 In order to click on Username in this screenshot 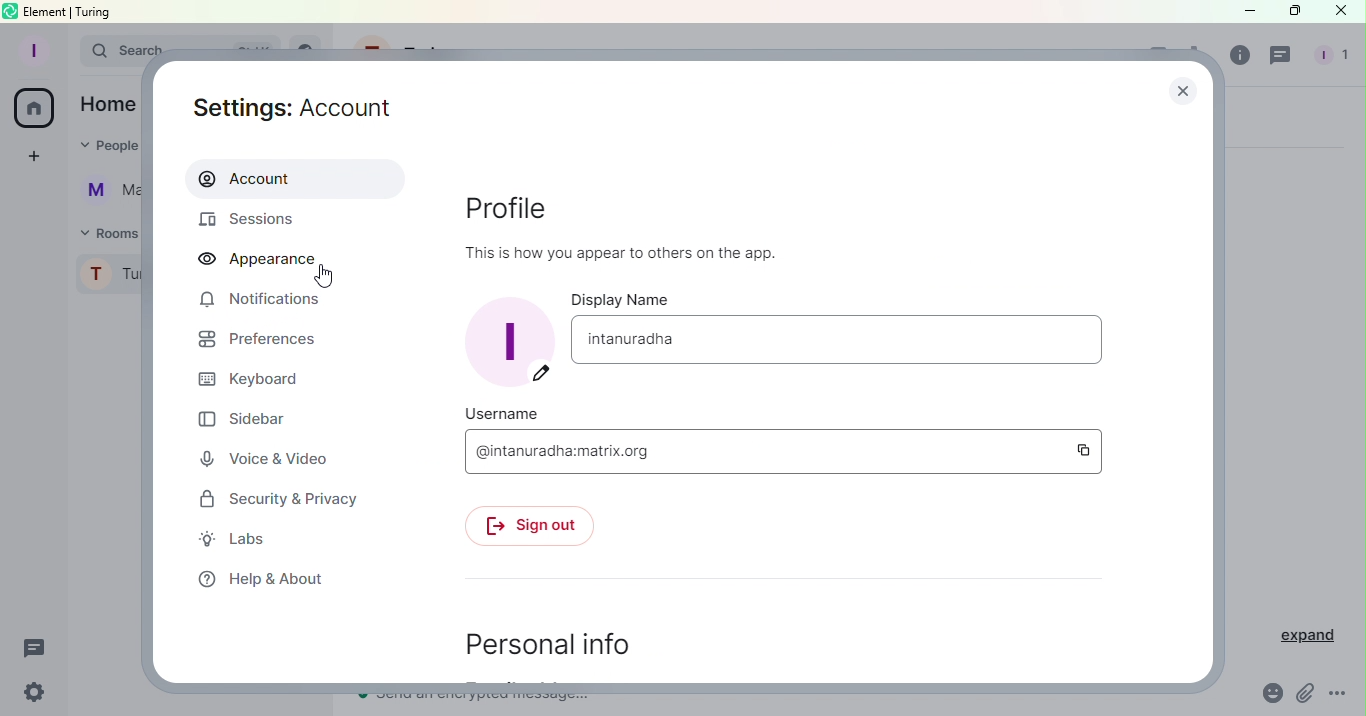, I will do `click(492, 415)`.